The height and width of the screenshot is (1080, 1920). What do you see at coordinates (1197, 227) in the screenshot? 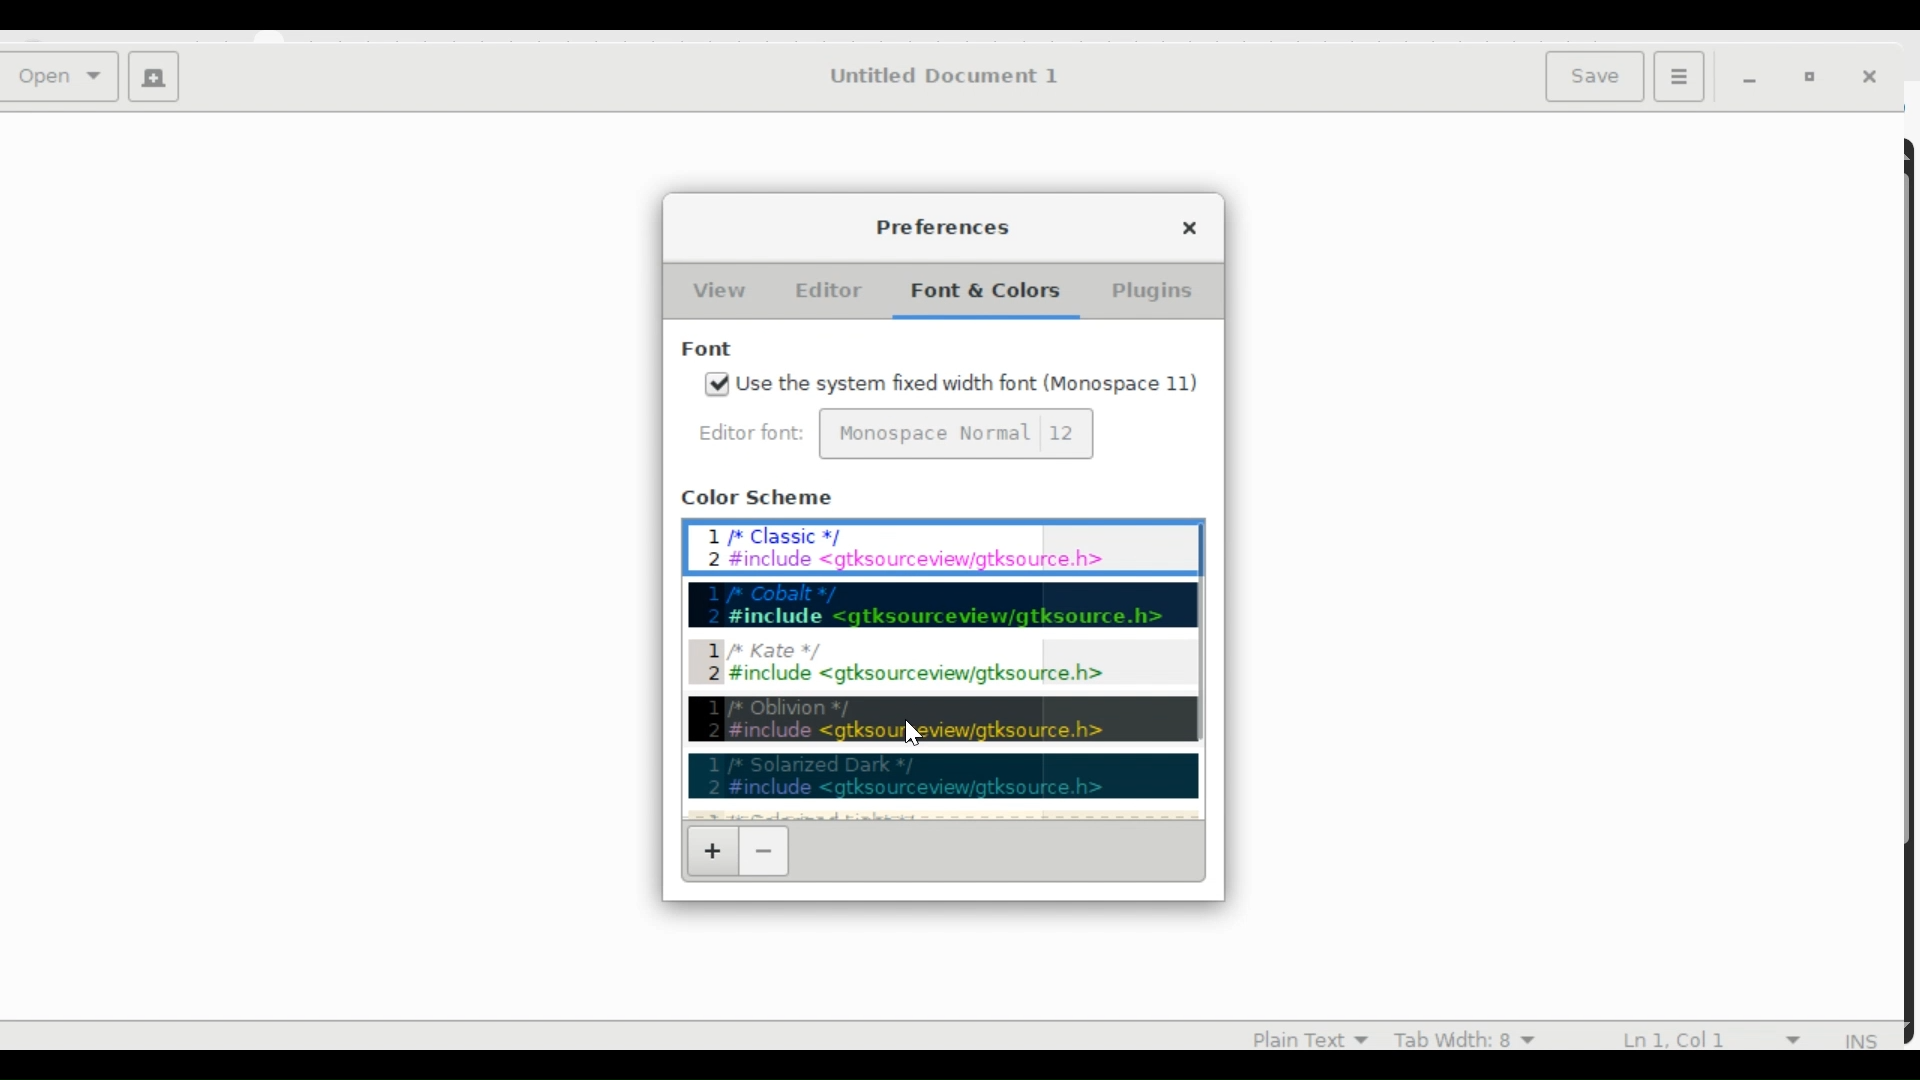
I see `Close` at bounding box center [1197, 227].